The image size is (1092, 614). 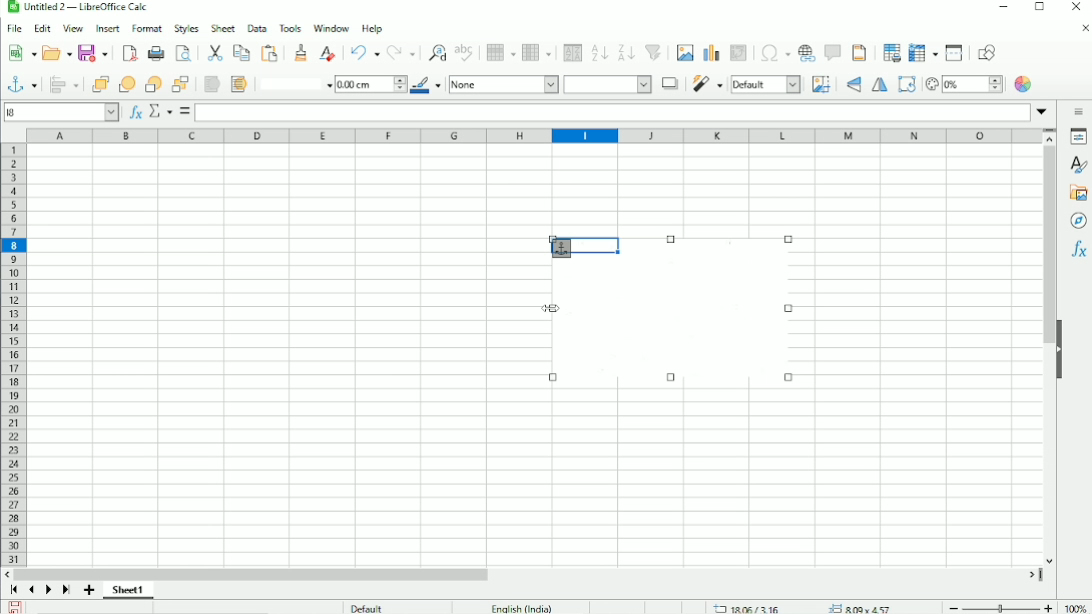 What do you see at coordinates (14, 29) in the screenshot?
I see `File` at bounding box center [14, 29].